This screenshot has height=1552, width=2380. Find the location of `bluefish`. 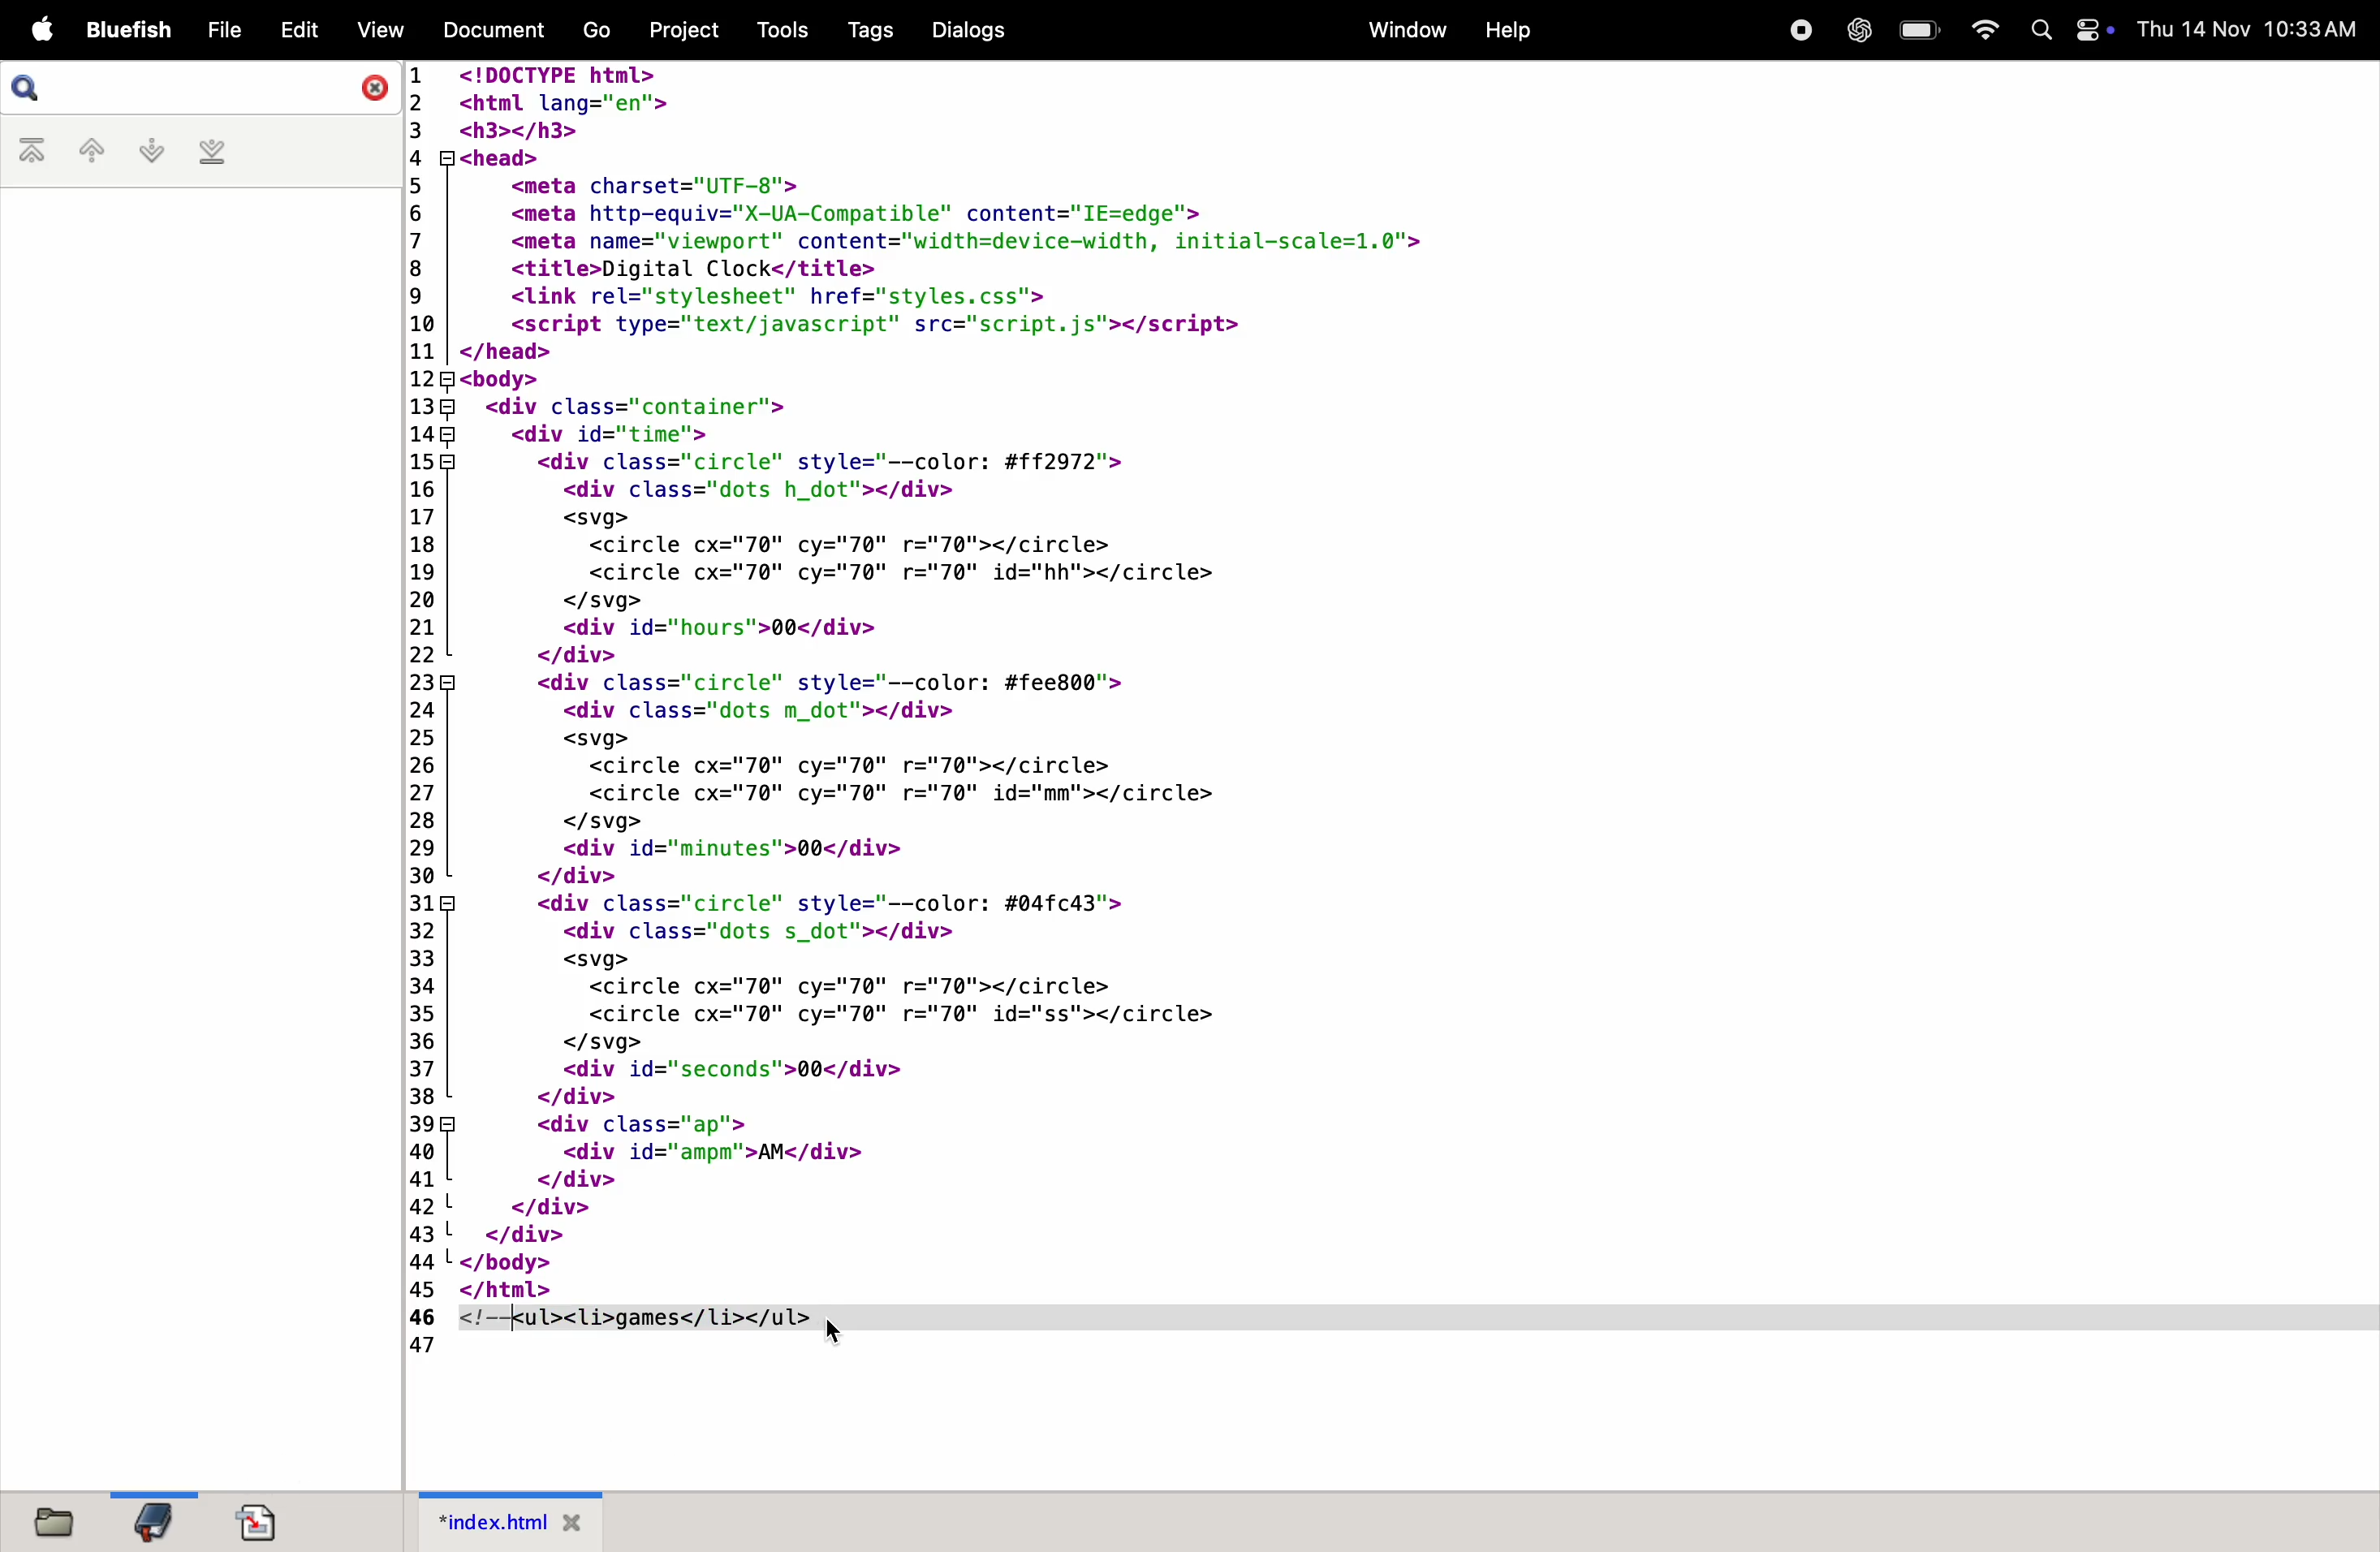

bluefish is located at coordinates (124, 28).